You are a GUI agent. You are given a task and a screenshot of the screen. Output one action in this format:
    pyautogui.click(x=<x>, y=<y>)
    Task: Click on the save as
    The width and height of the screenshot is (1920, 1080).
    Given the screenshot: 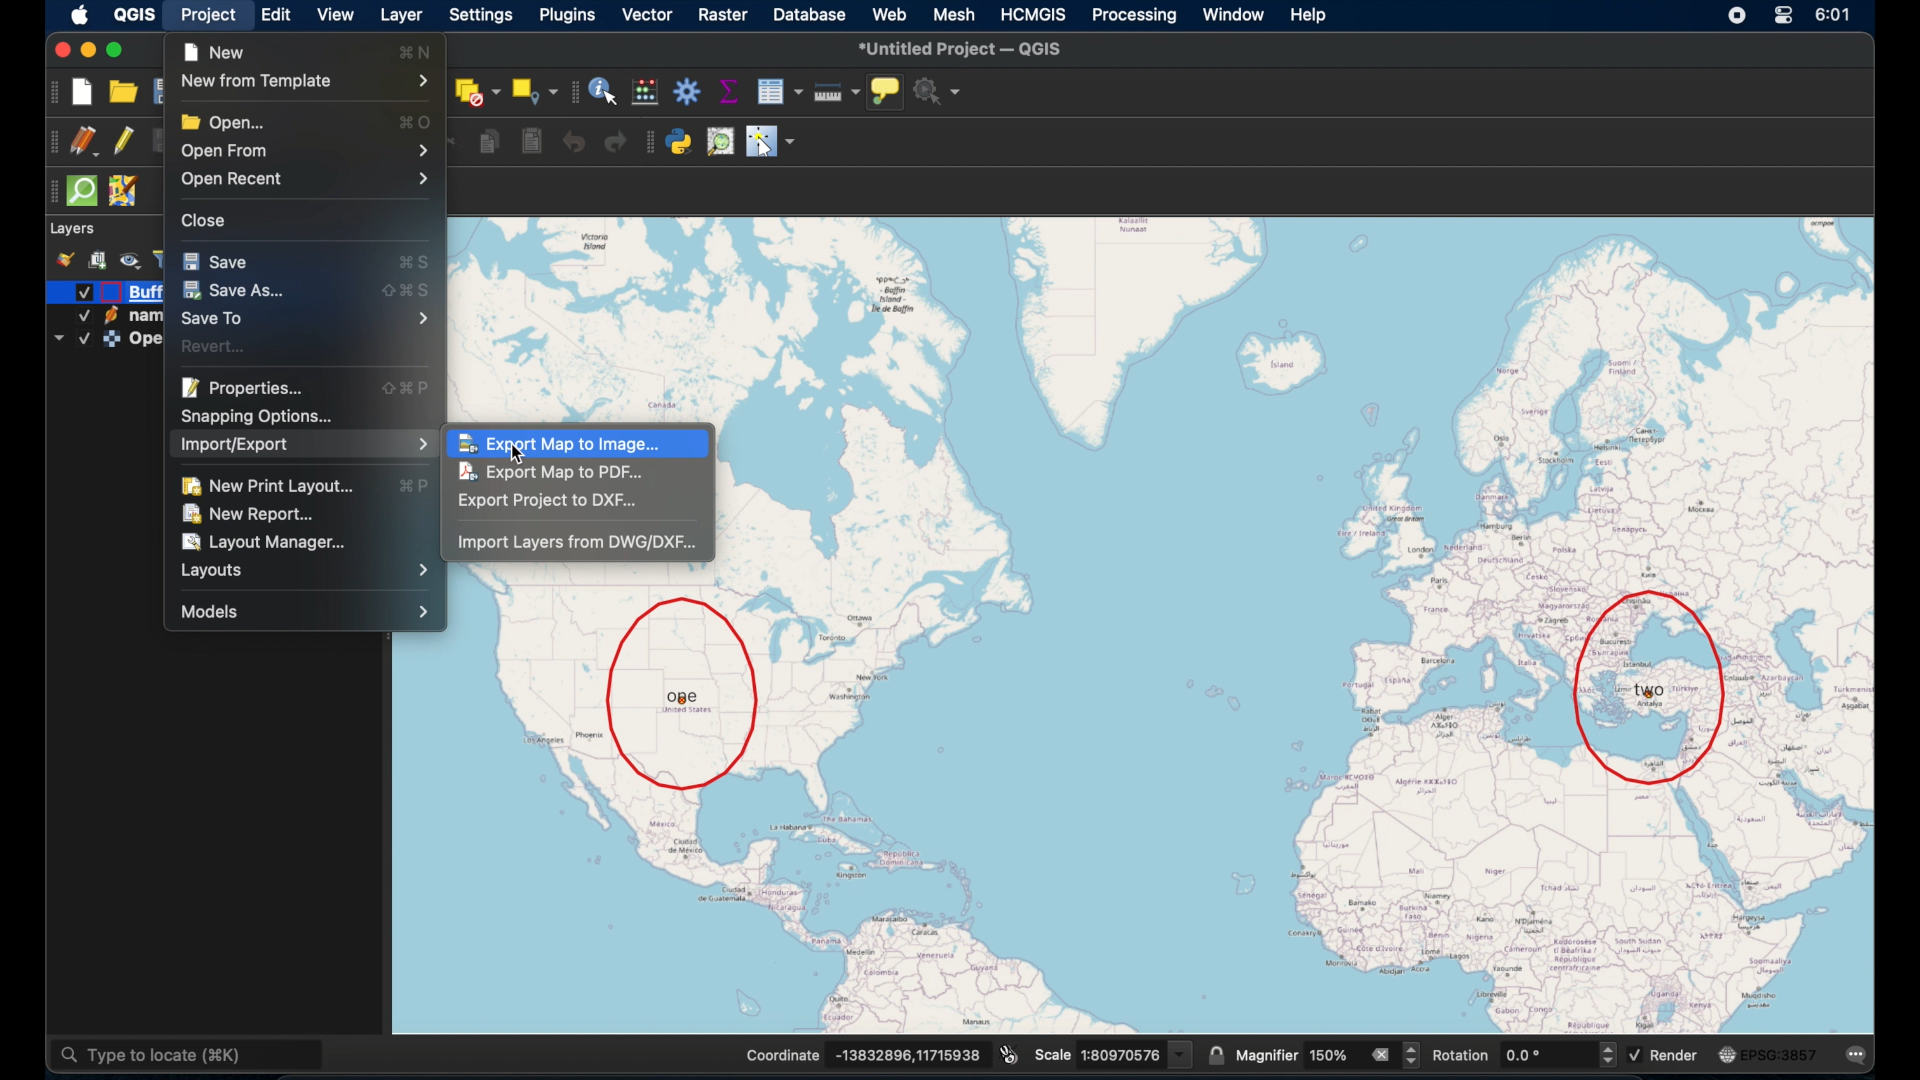 What is the action you would take?
    pyautogui.click(x=233, y=293)
    